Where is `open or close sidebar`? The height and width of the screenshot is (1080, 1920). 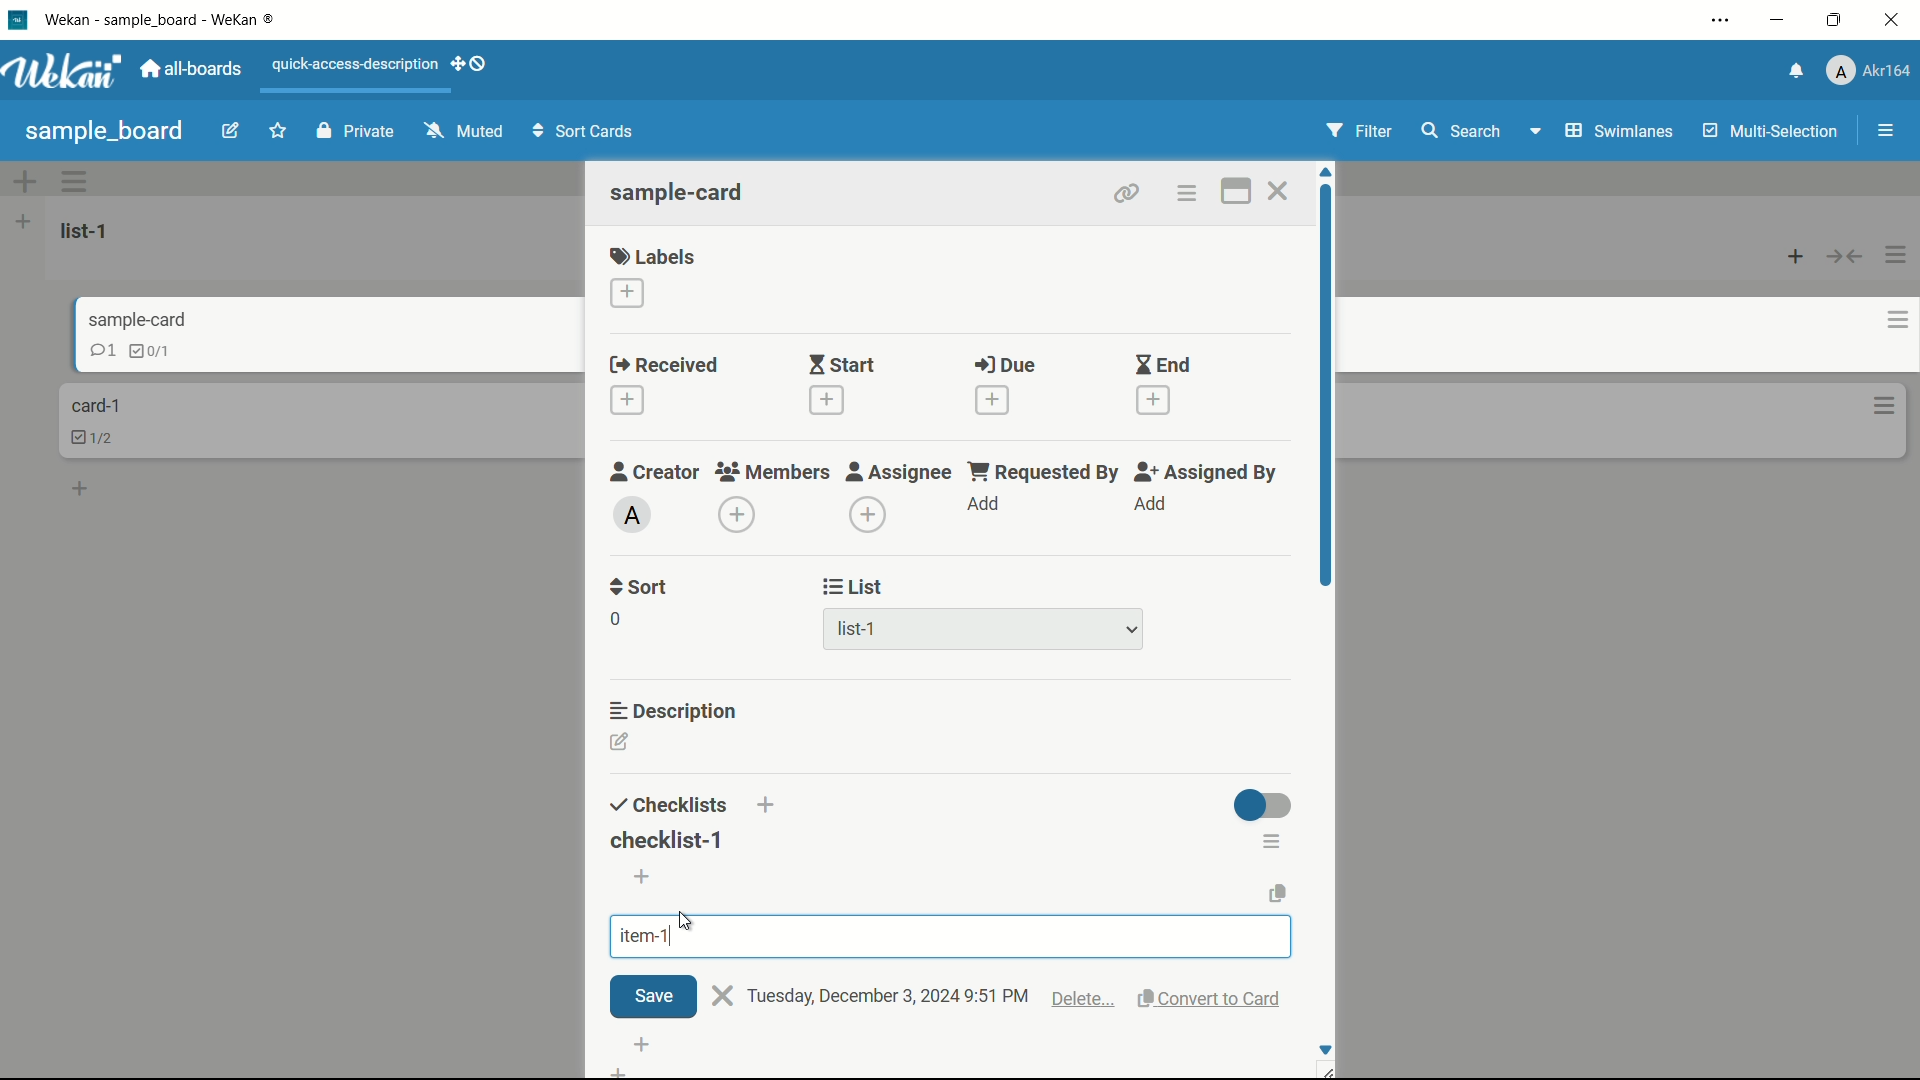
open or close sidebar is located at coordinates (1885, 131).